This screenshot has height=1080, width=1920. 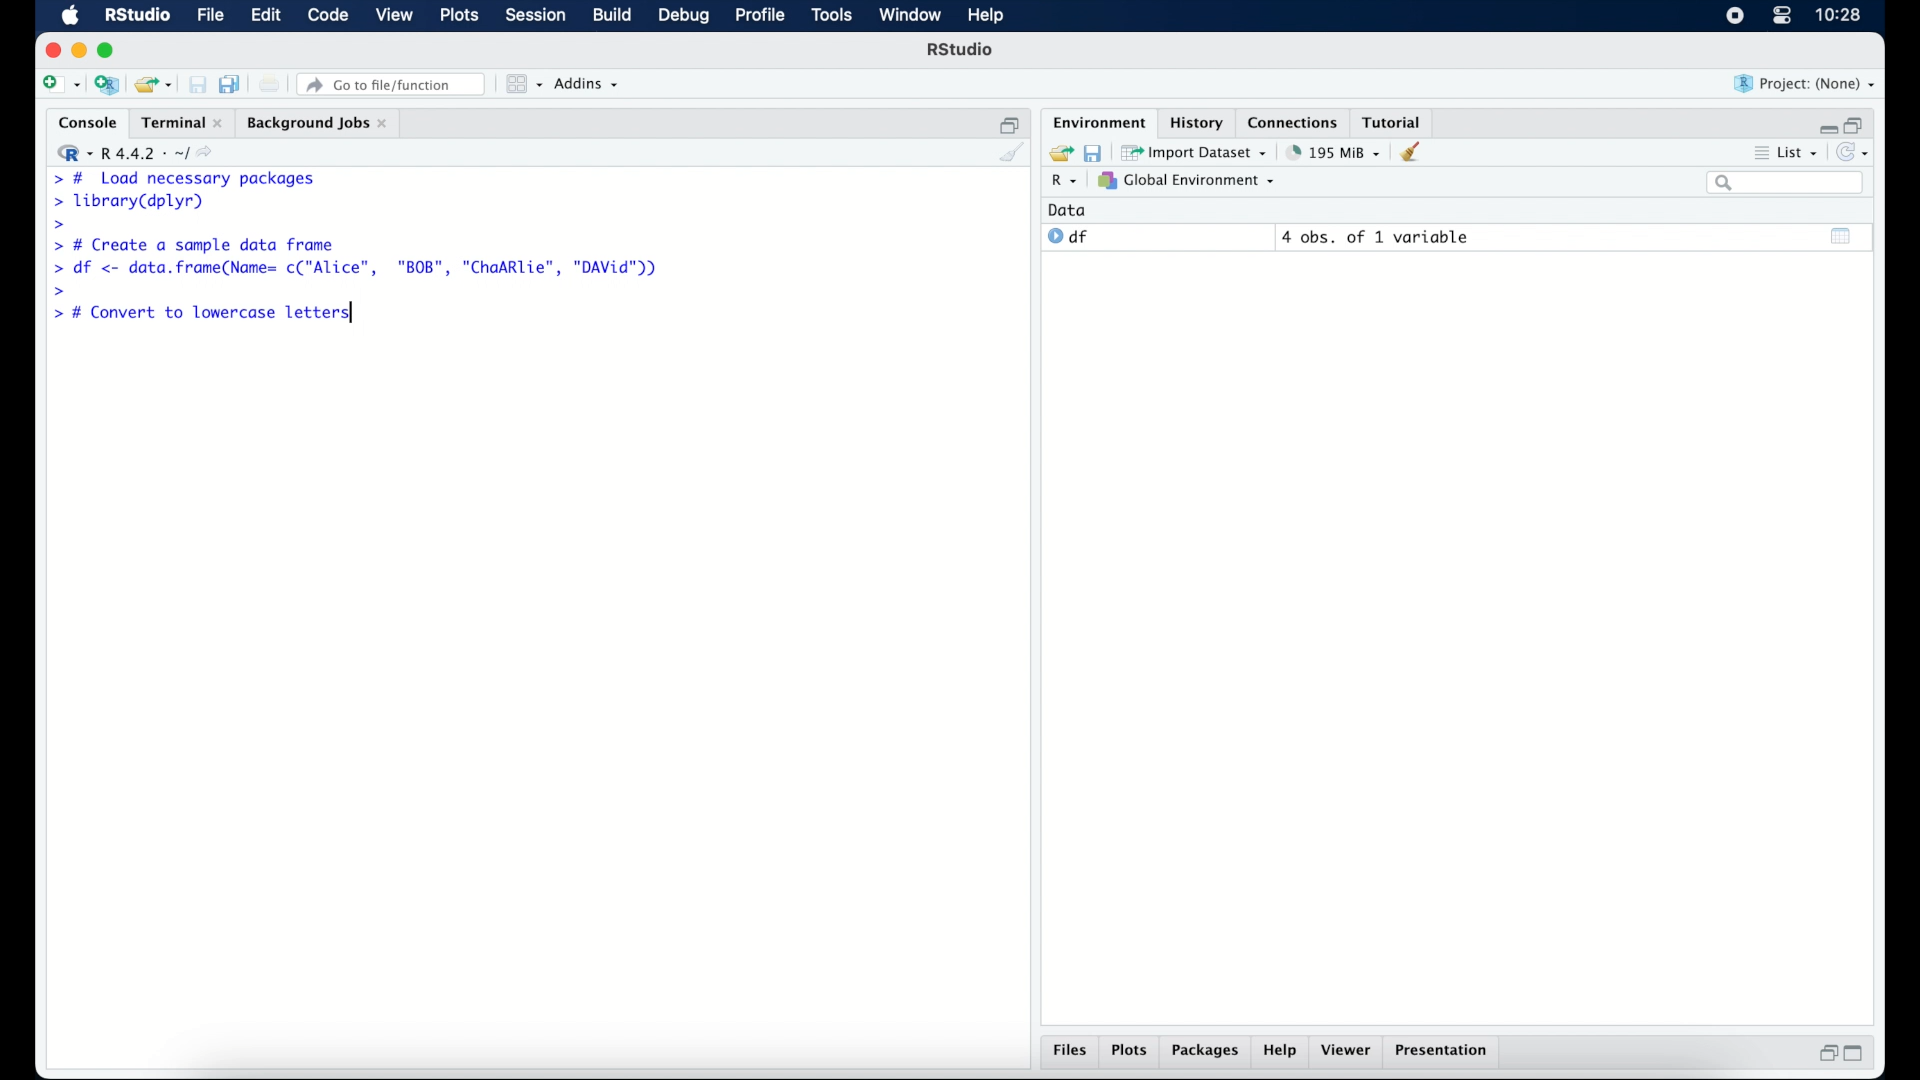 What do you see at coordinates (1010, 154) in the screenshot?
I see `clear console` at bounding box center [1010, 154].